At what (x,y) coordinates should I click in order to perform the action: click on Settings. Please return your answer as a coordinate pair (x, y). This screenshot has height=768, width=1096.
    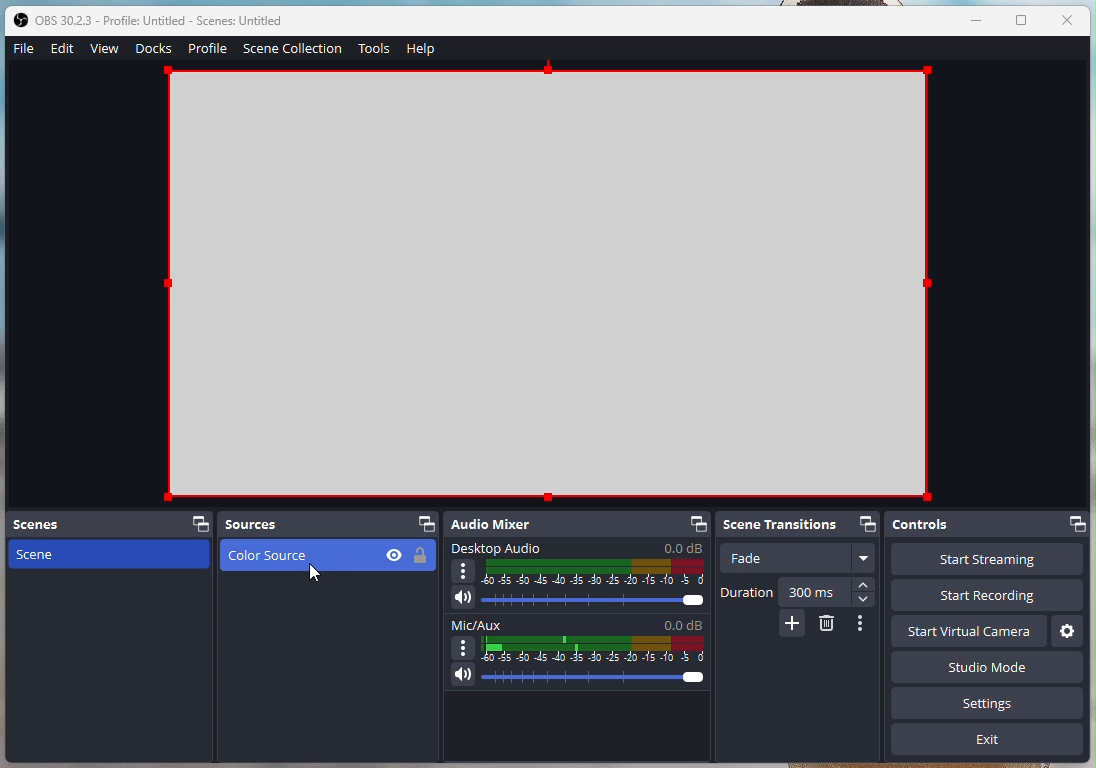
    Looking at the image, I should click on (1066, 630).